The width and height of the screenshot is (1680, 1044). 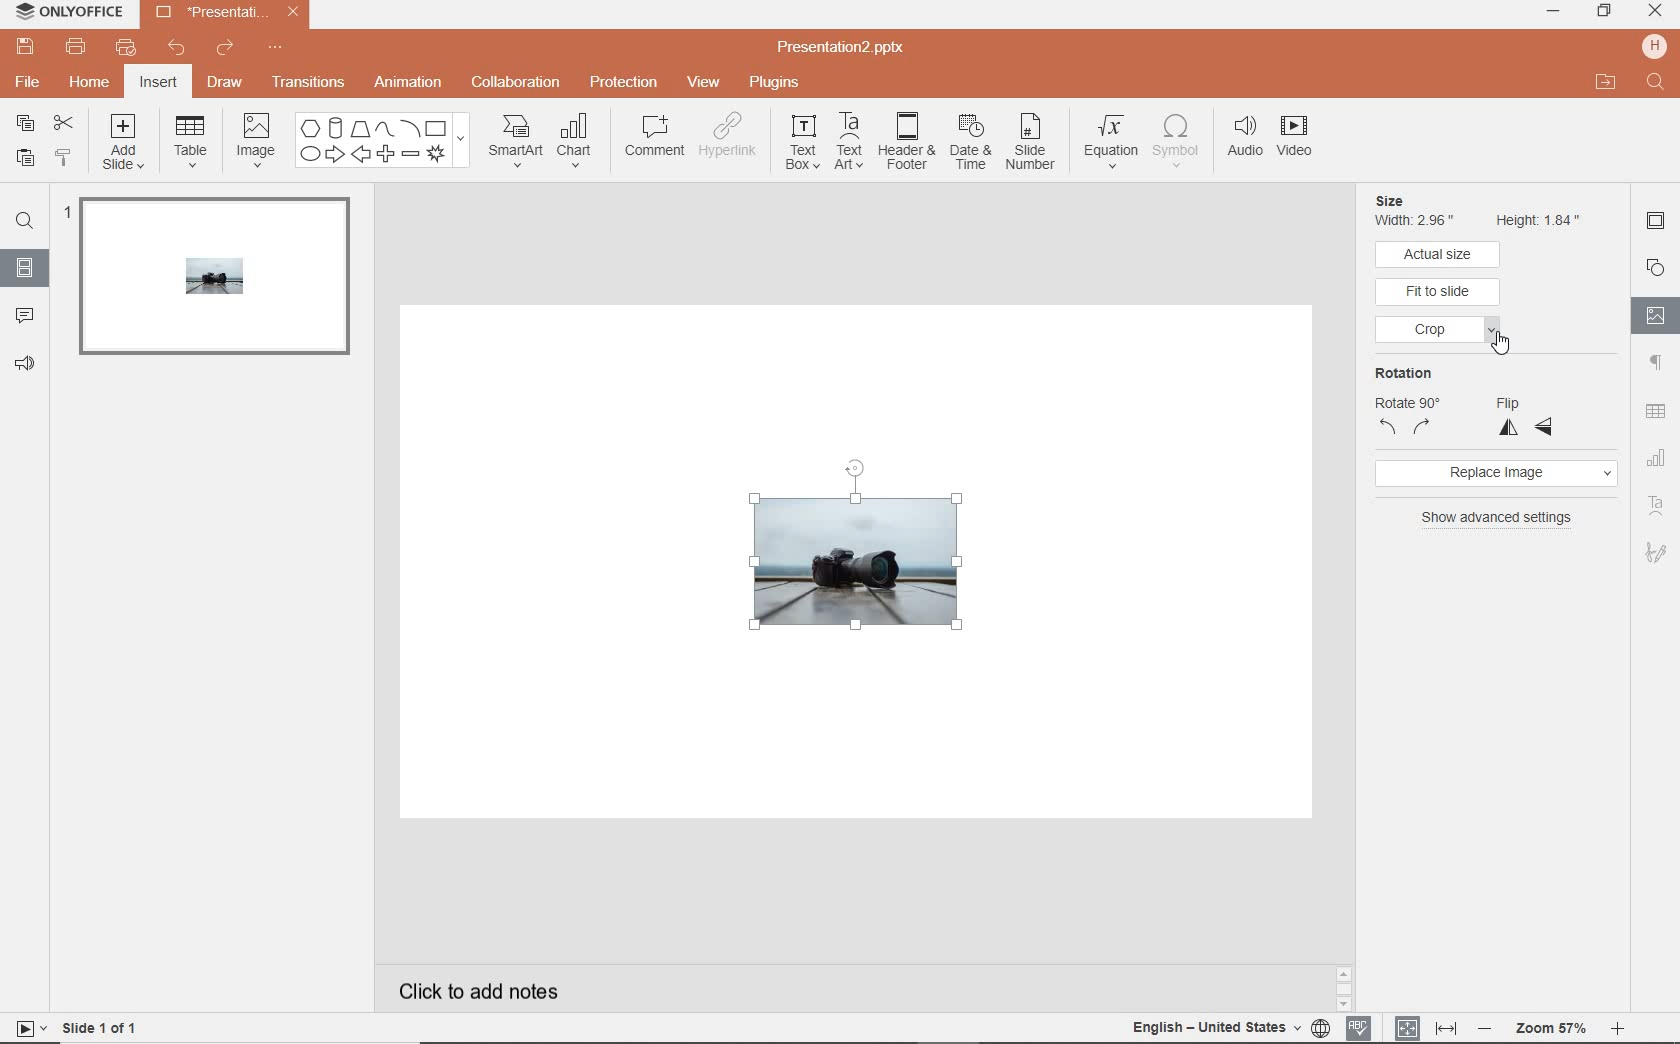 I want to click on Height 1.84", so click(x=1540, y=218).